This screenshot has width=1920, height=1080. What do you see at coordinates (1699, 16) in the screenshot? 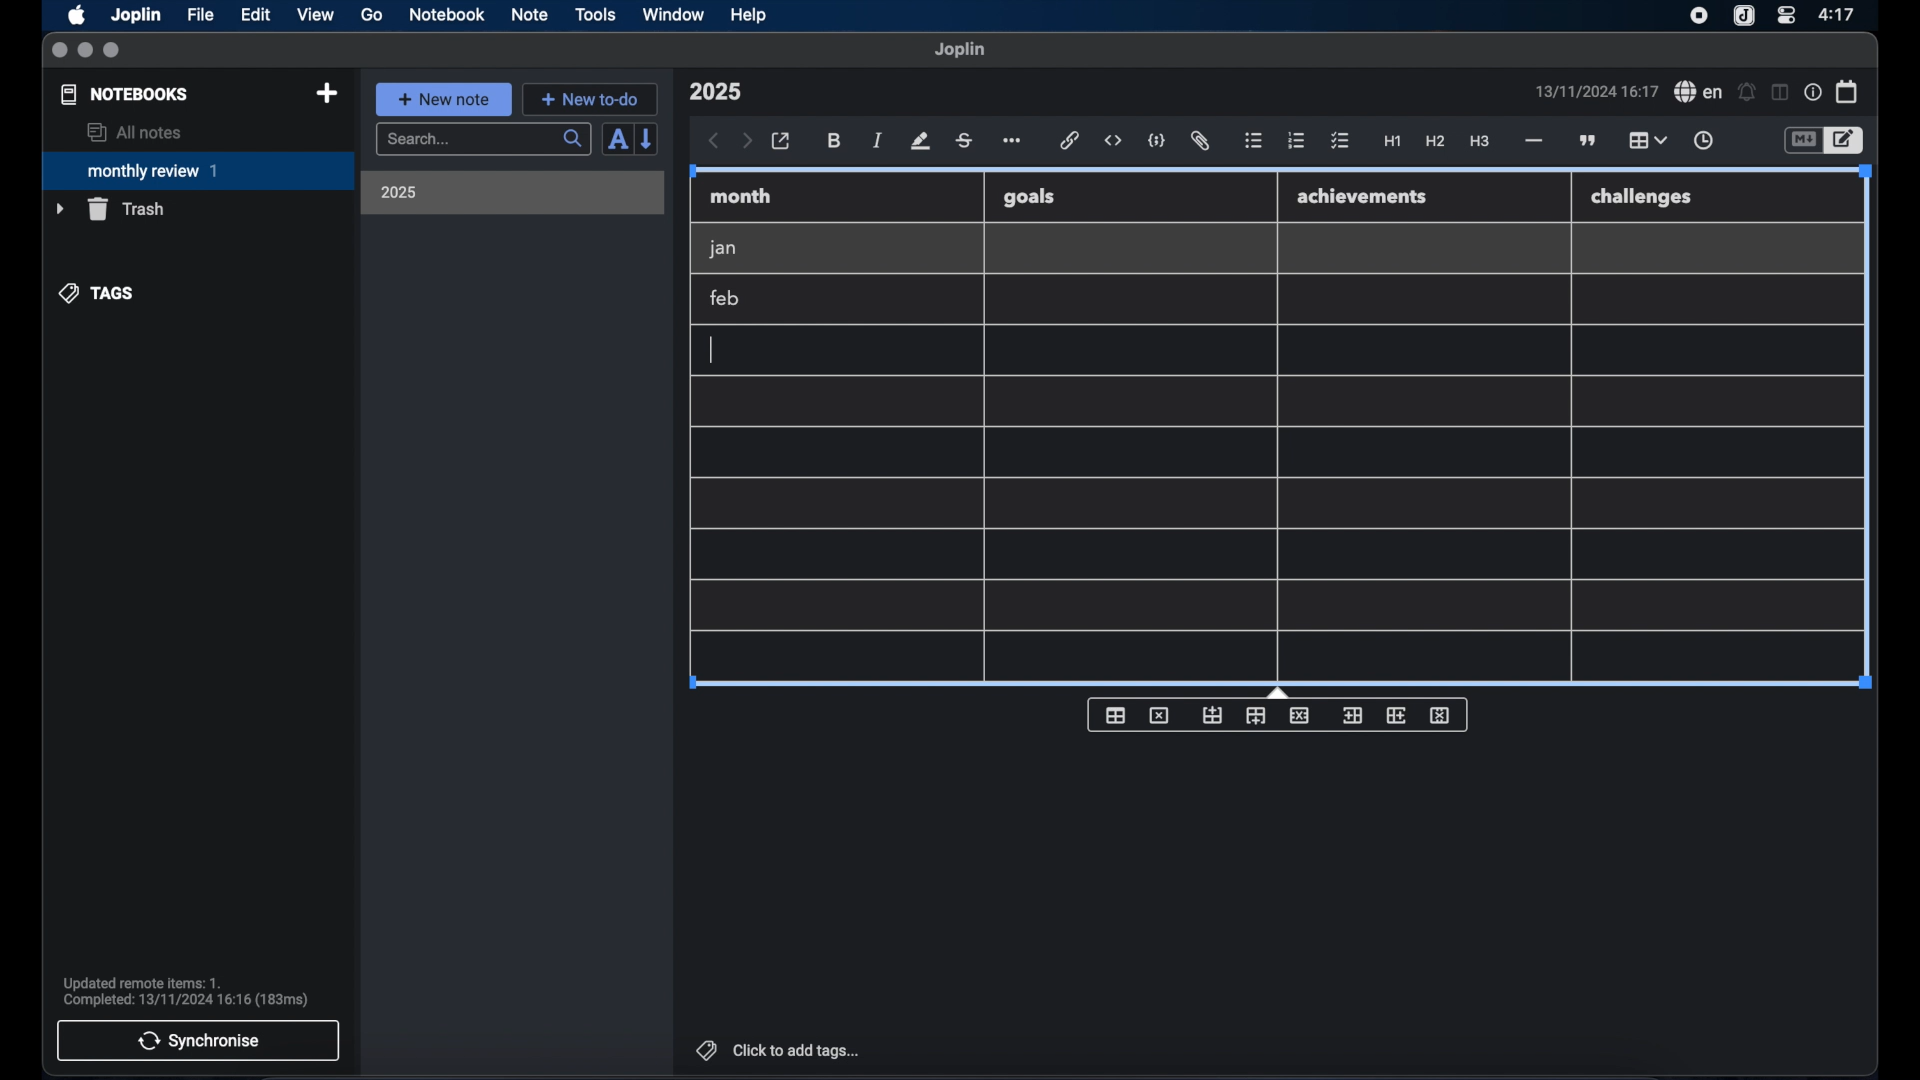
I see `screen recorder icon` at bounding box center [1699, 16].